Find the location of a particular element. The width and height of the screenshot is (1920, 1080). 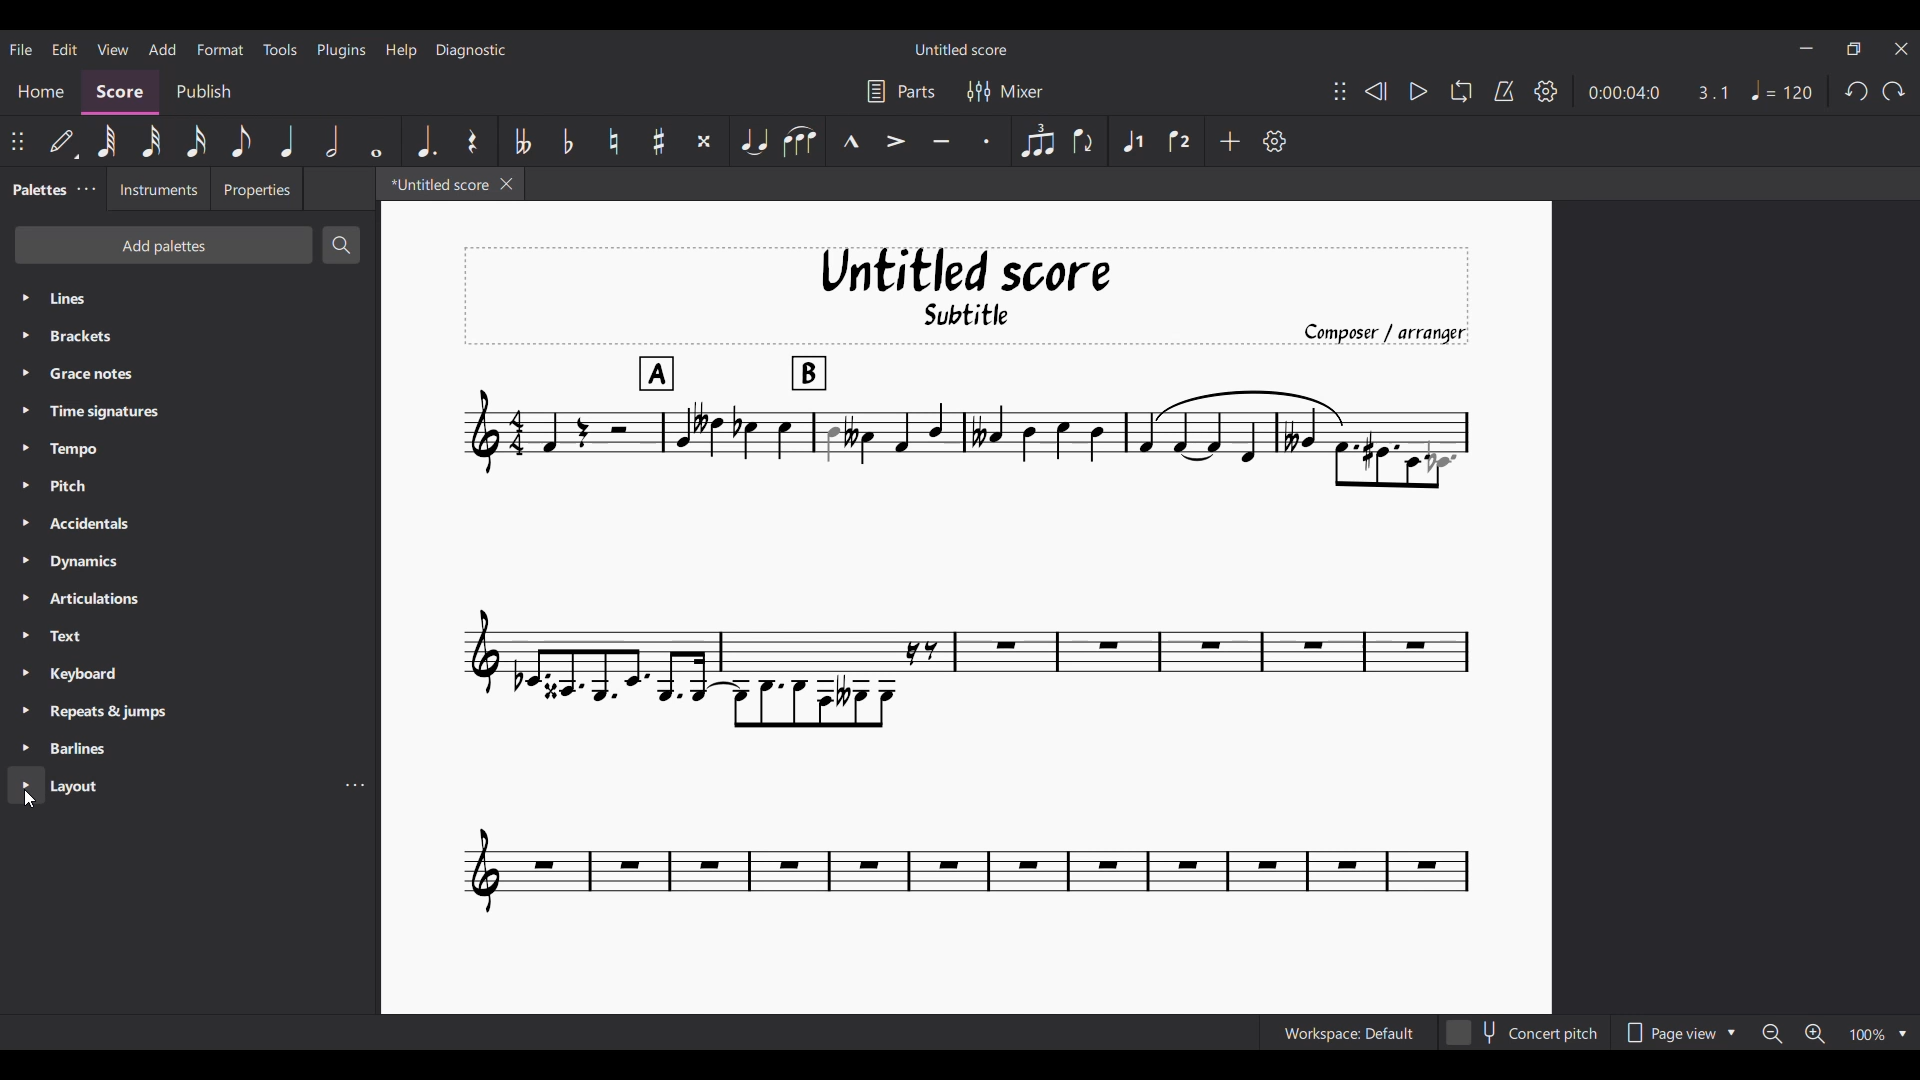

Augmentation dot is located at coordinates (424, 141).